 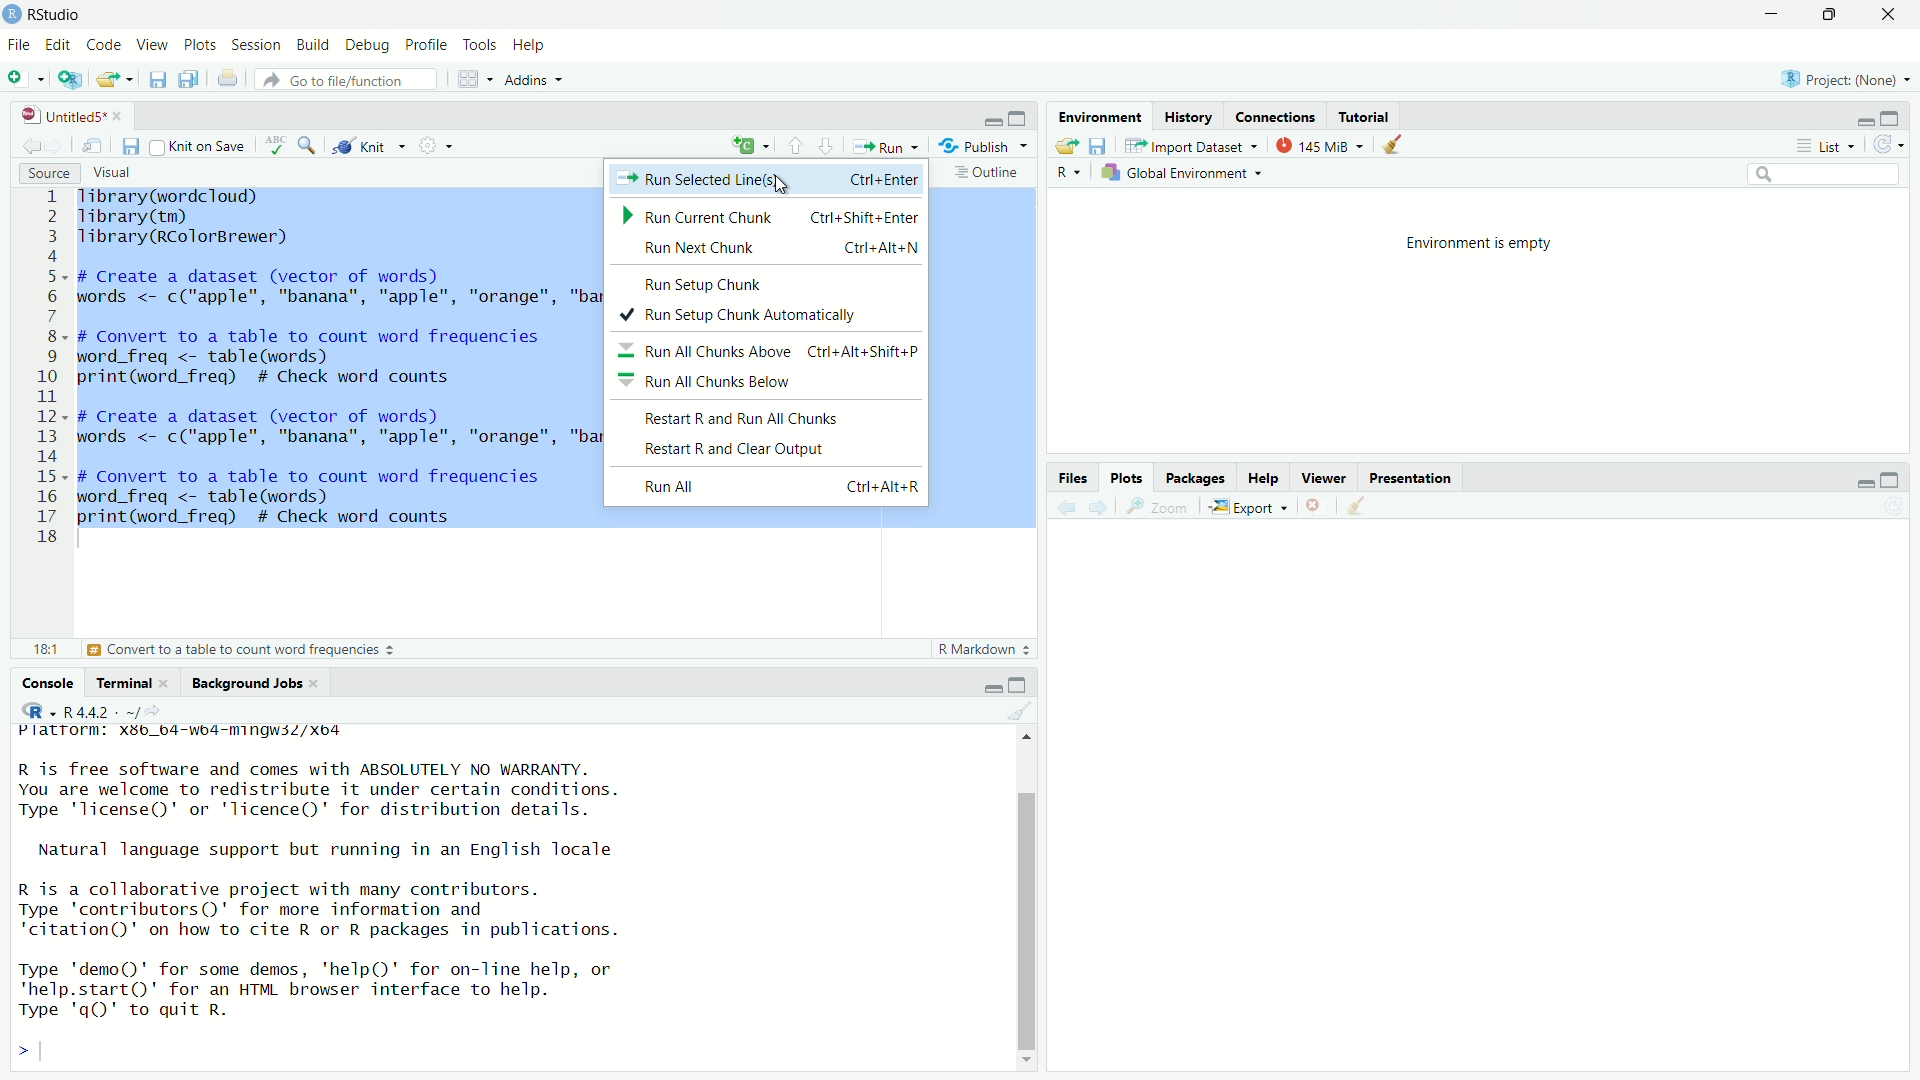 I want to click on Presentation, so click(x=1410, y=476).